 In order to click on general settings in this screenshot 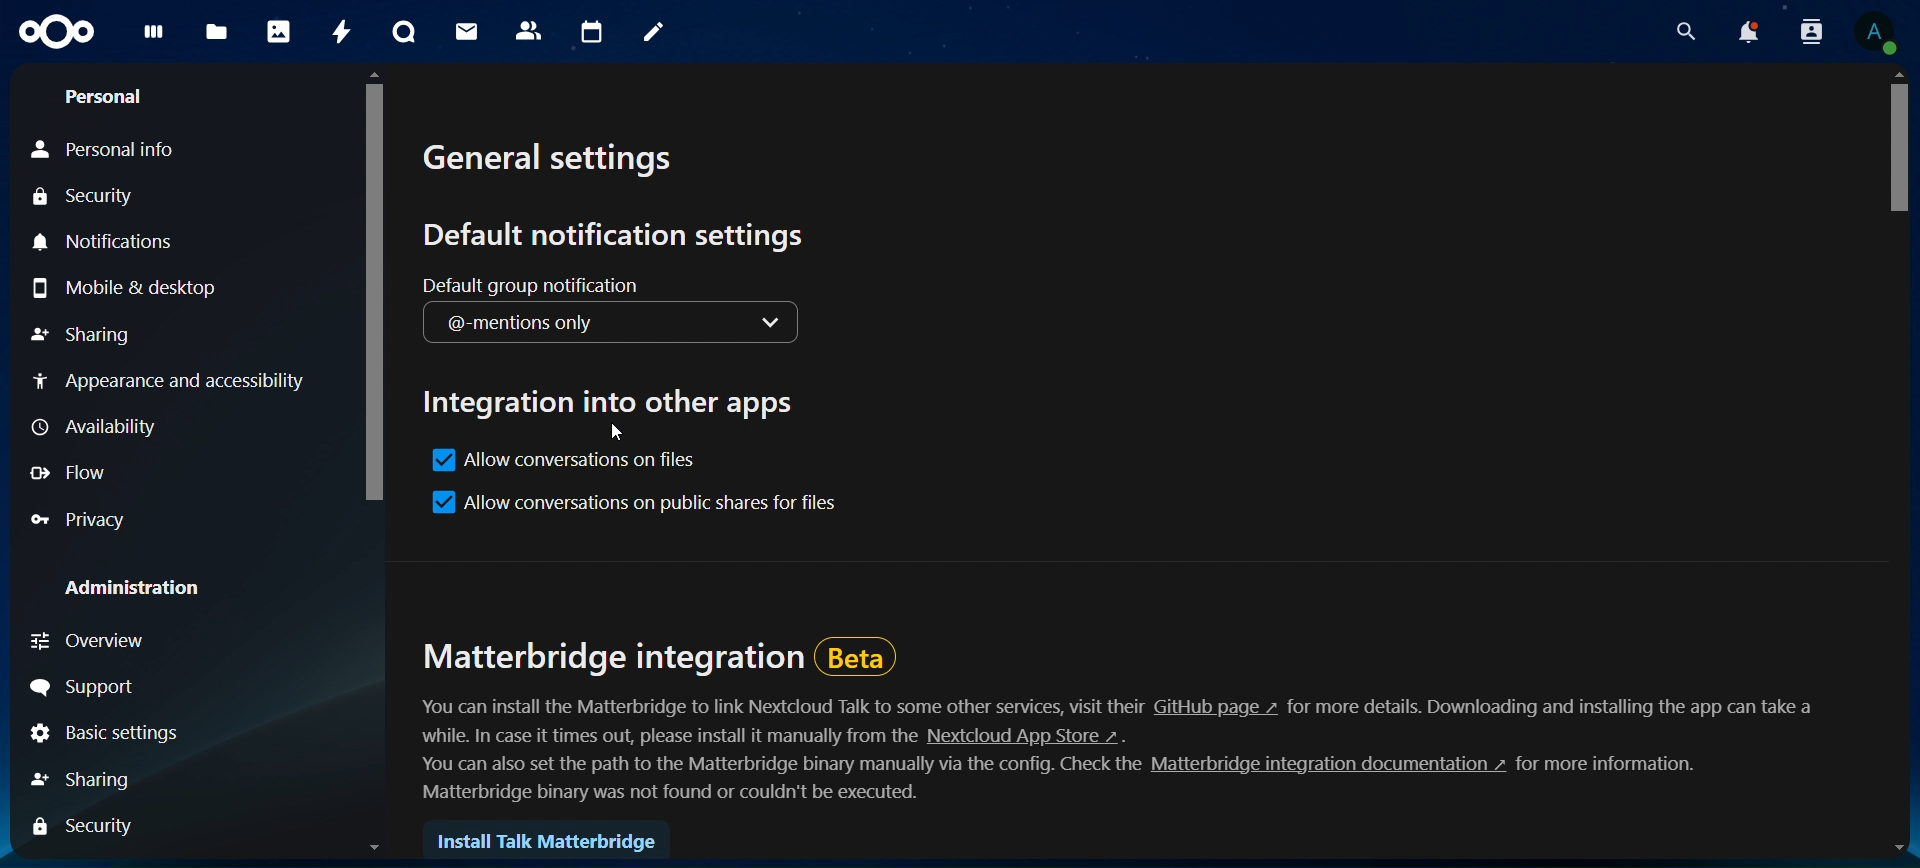, I will do `click(558, 162)`.